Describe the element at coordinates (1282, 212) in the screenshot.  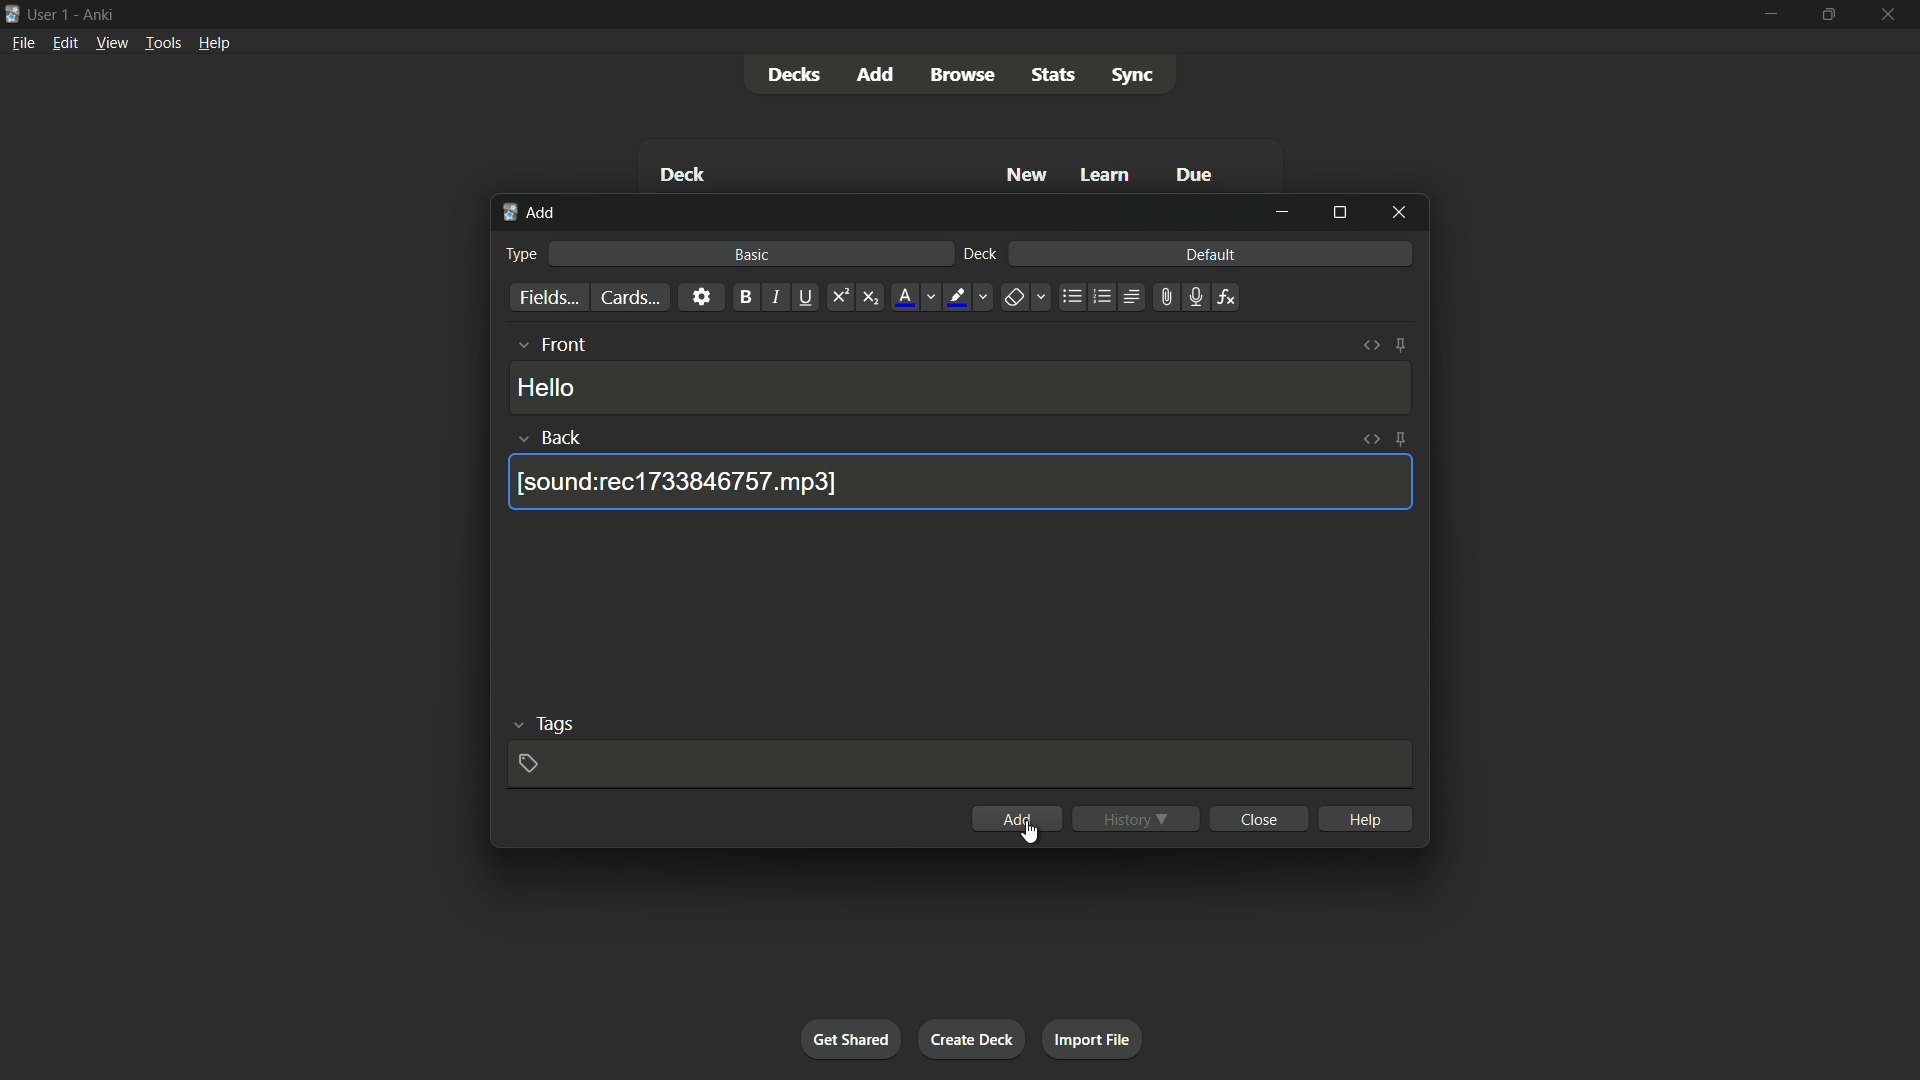
I see `minimize` at that location.